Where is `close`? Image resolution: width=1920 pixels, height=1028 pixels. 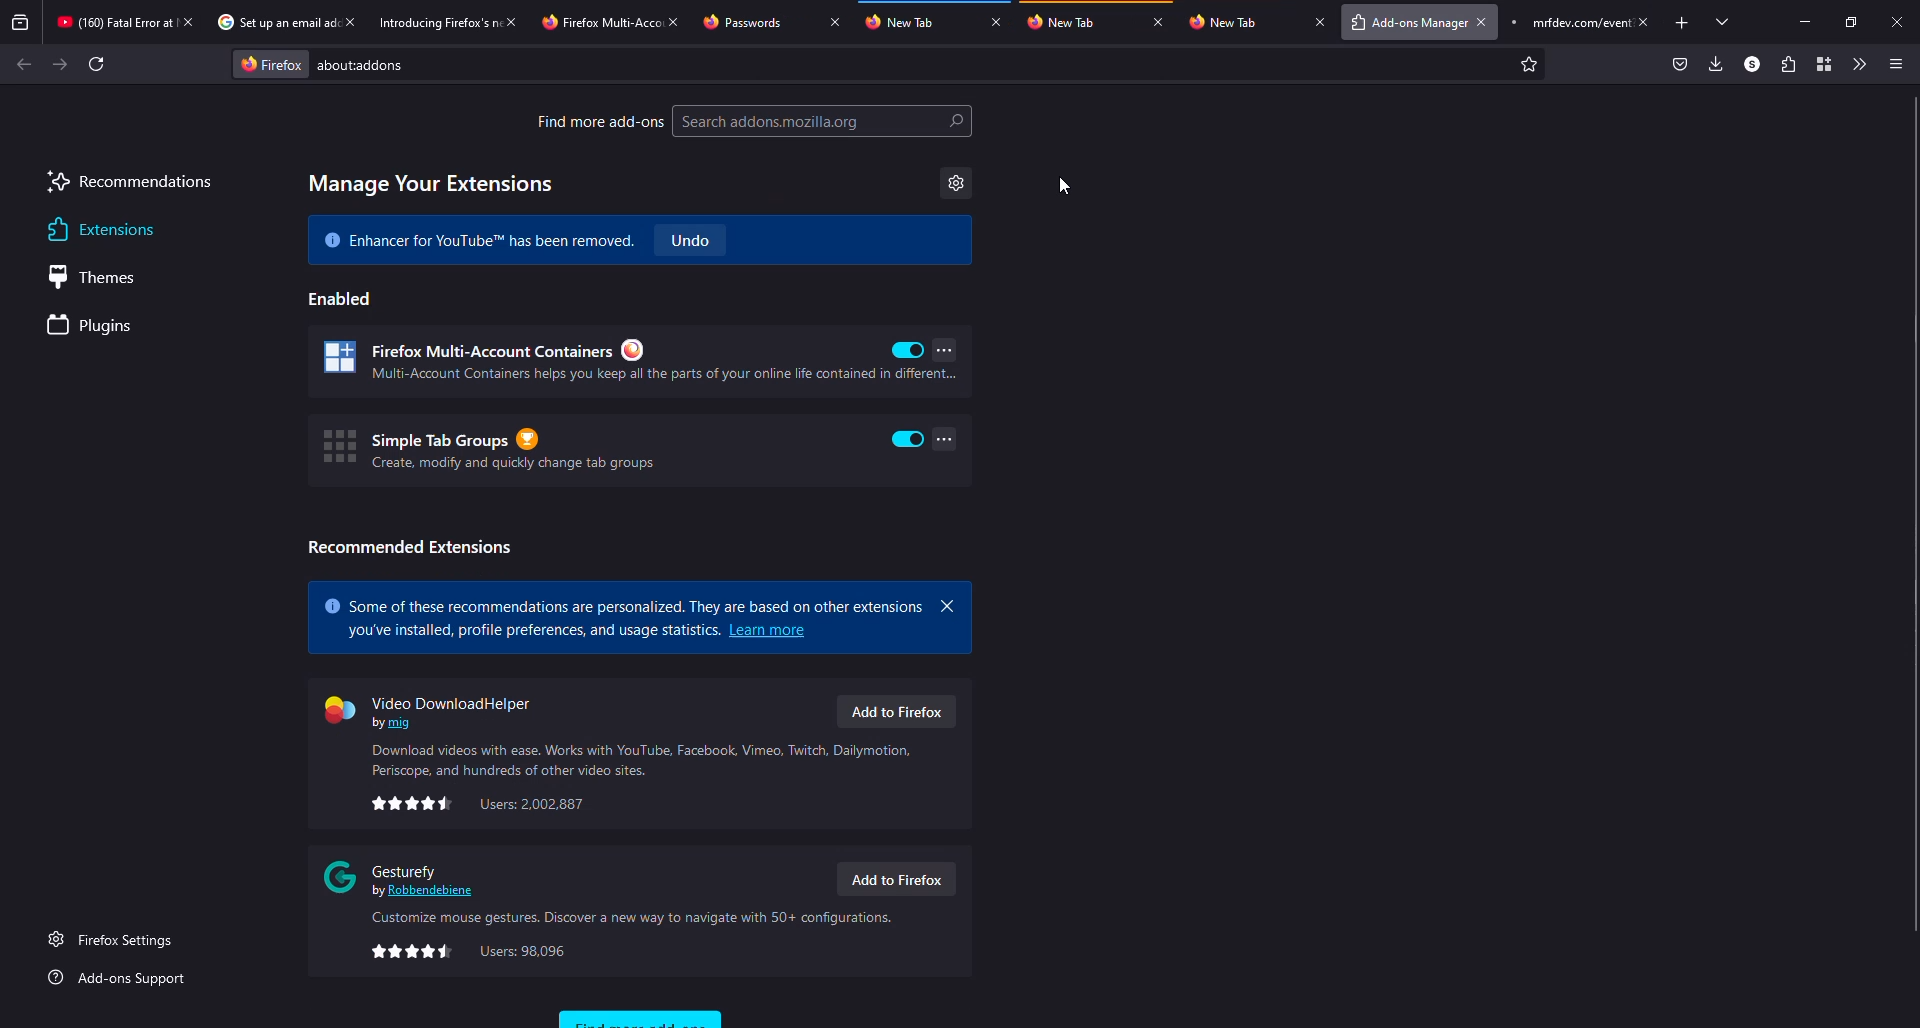 close is located at coordinates (946, 606).